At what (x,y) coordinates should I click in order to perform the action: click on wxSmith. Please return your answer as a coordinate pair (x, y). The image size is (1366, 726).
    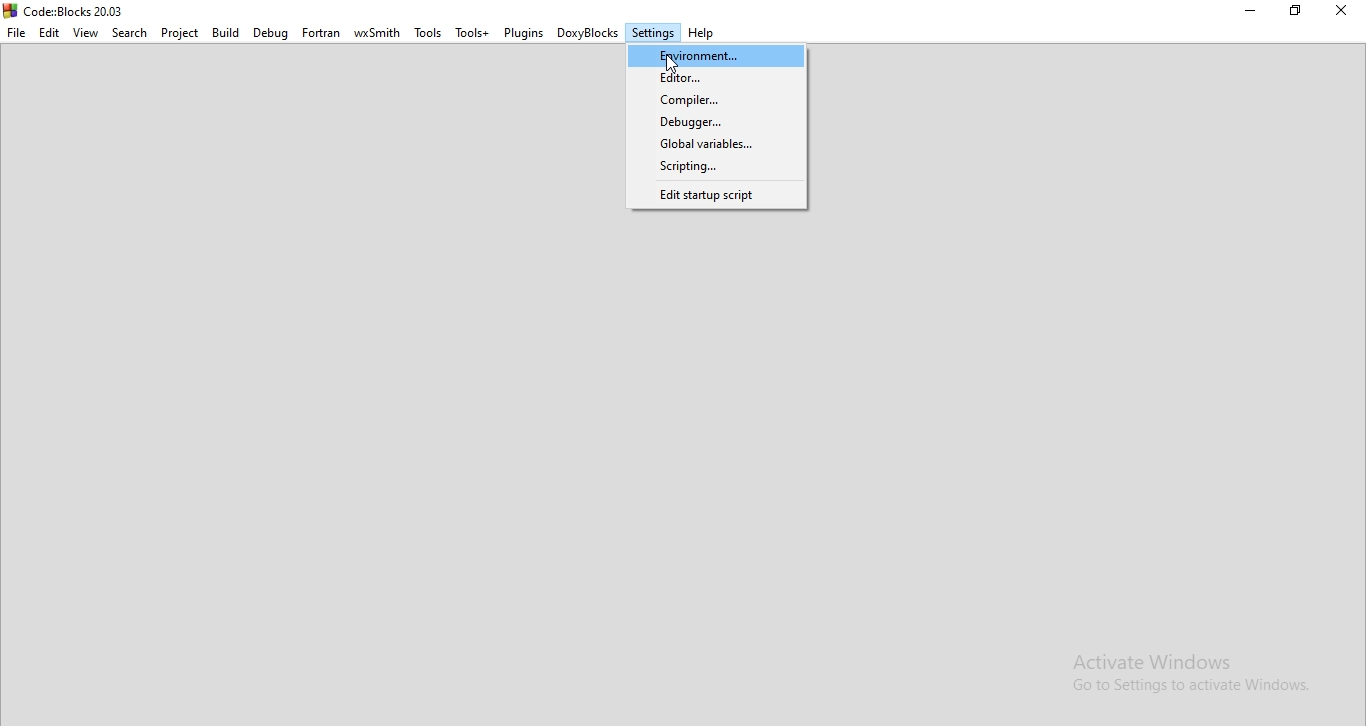
    Looking at the image, I should click on (375, 33).